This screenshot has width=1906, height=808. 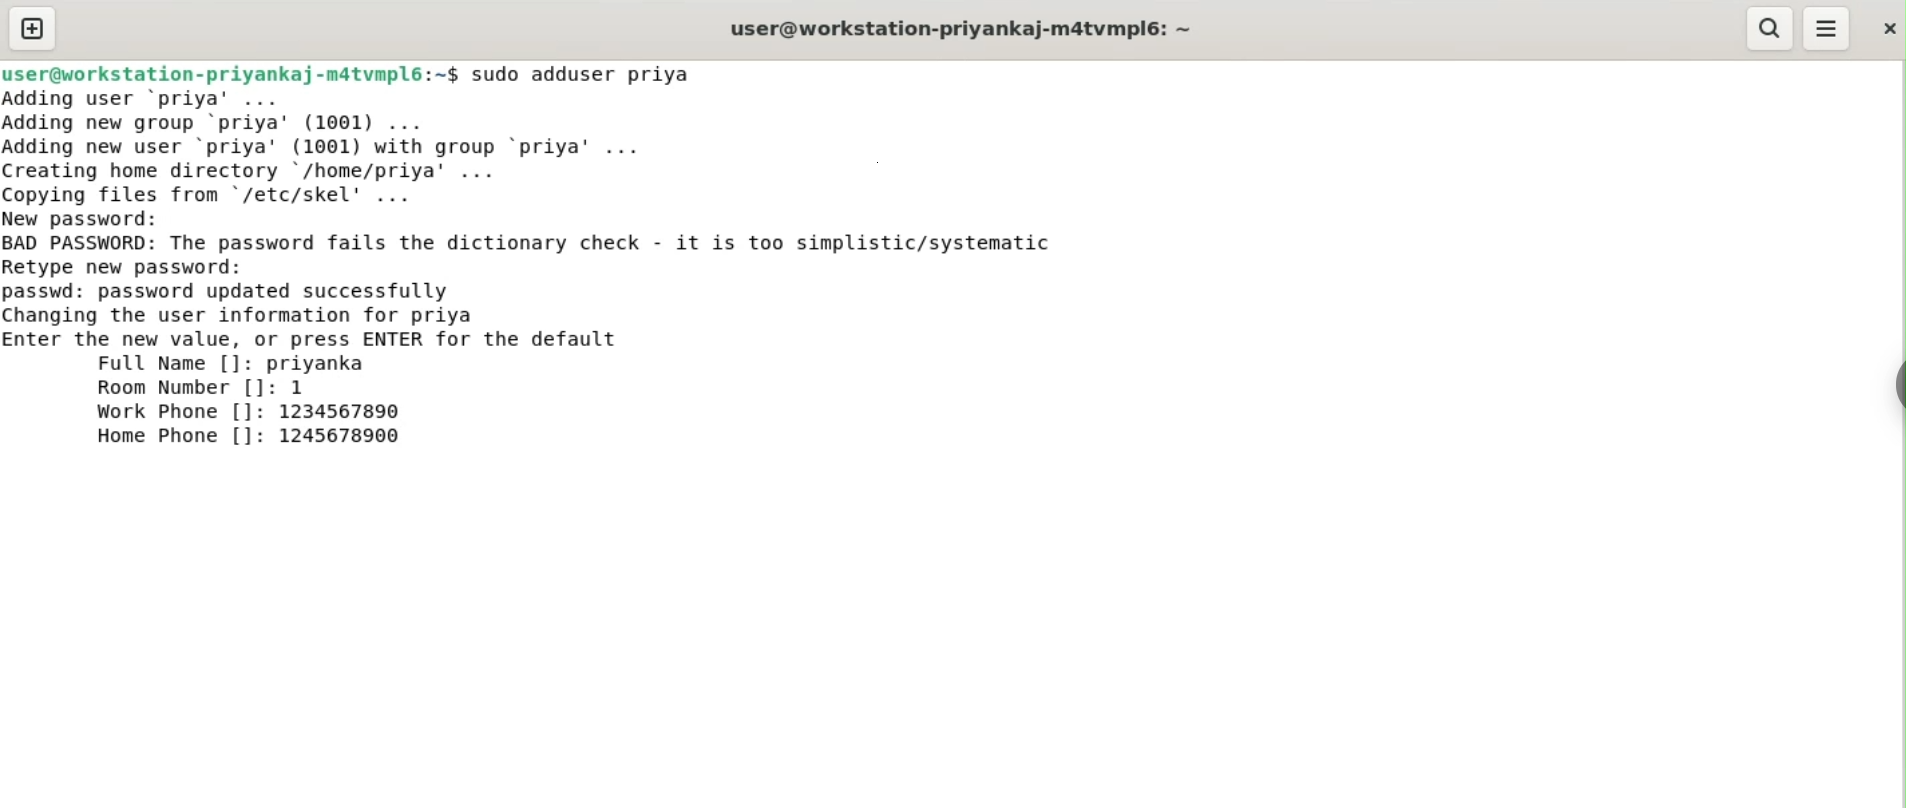 What do you see at coordinates (353, 413) in the screenshot?
I see `1234567890` at bounding box center [353, 413].